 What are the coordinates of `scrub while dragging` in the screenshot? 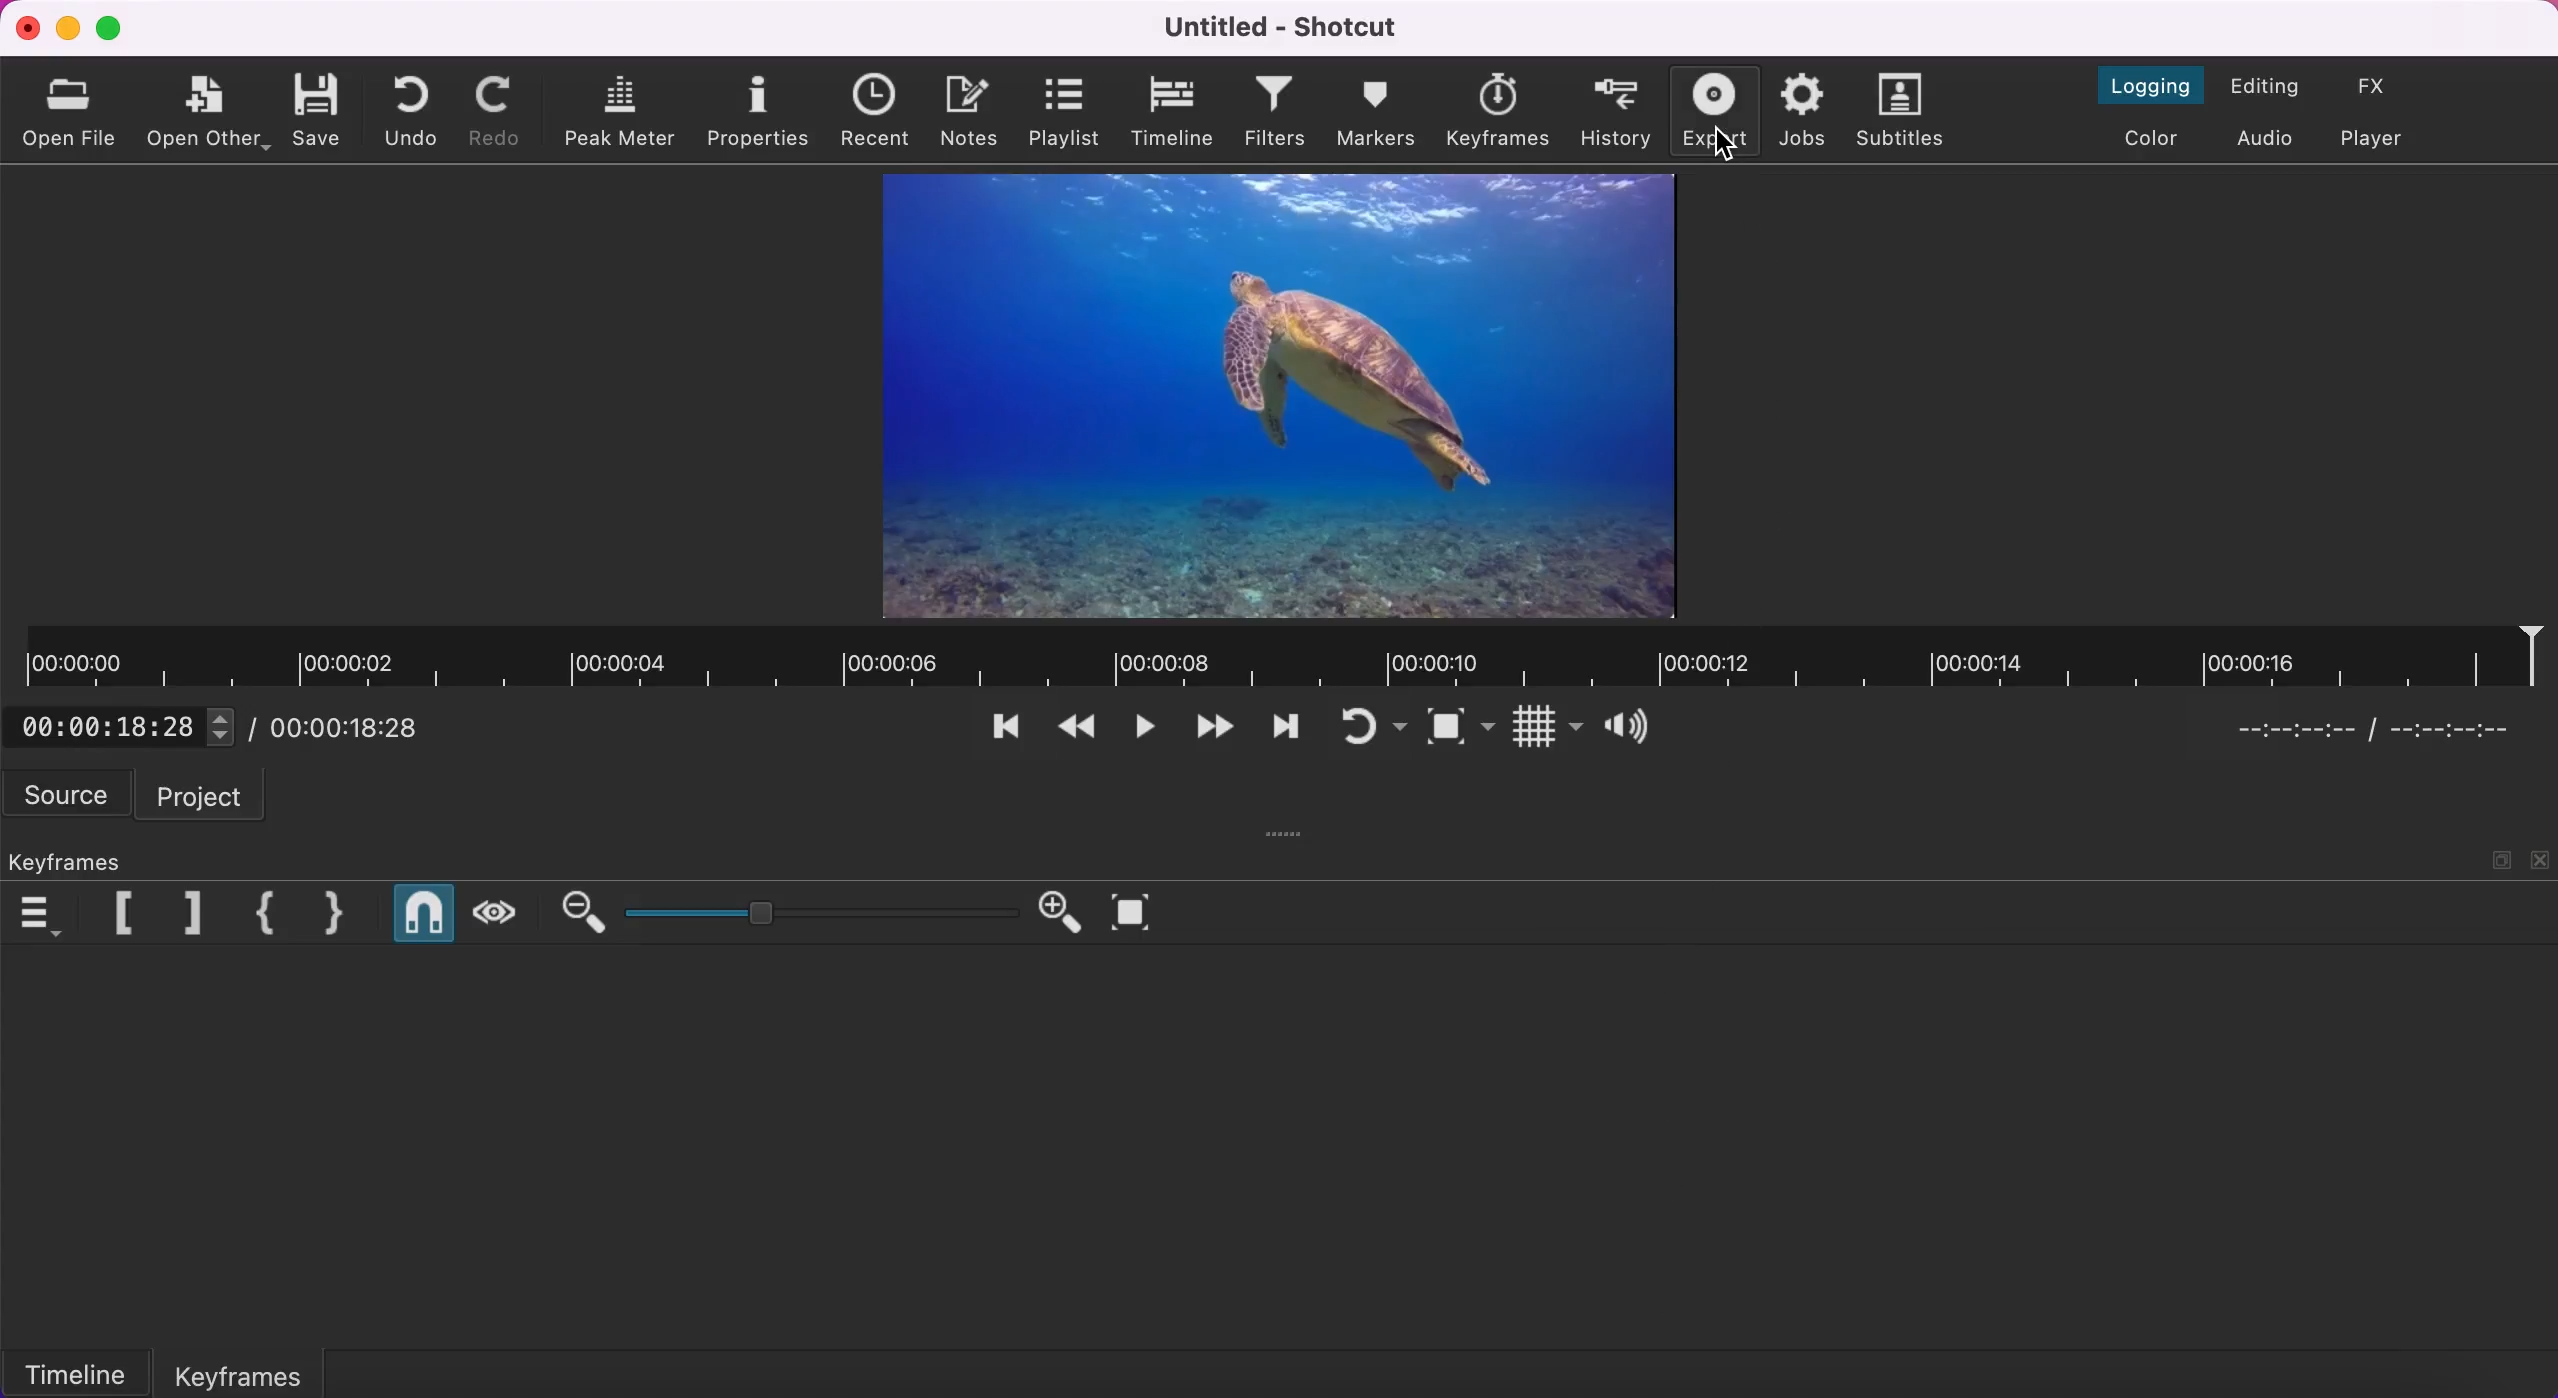 It's located at (496, 911).